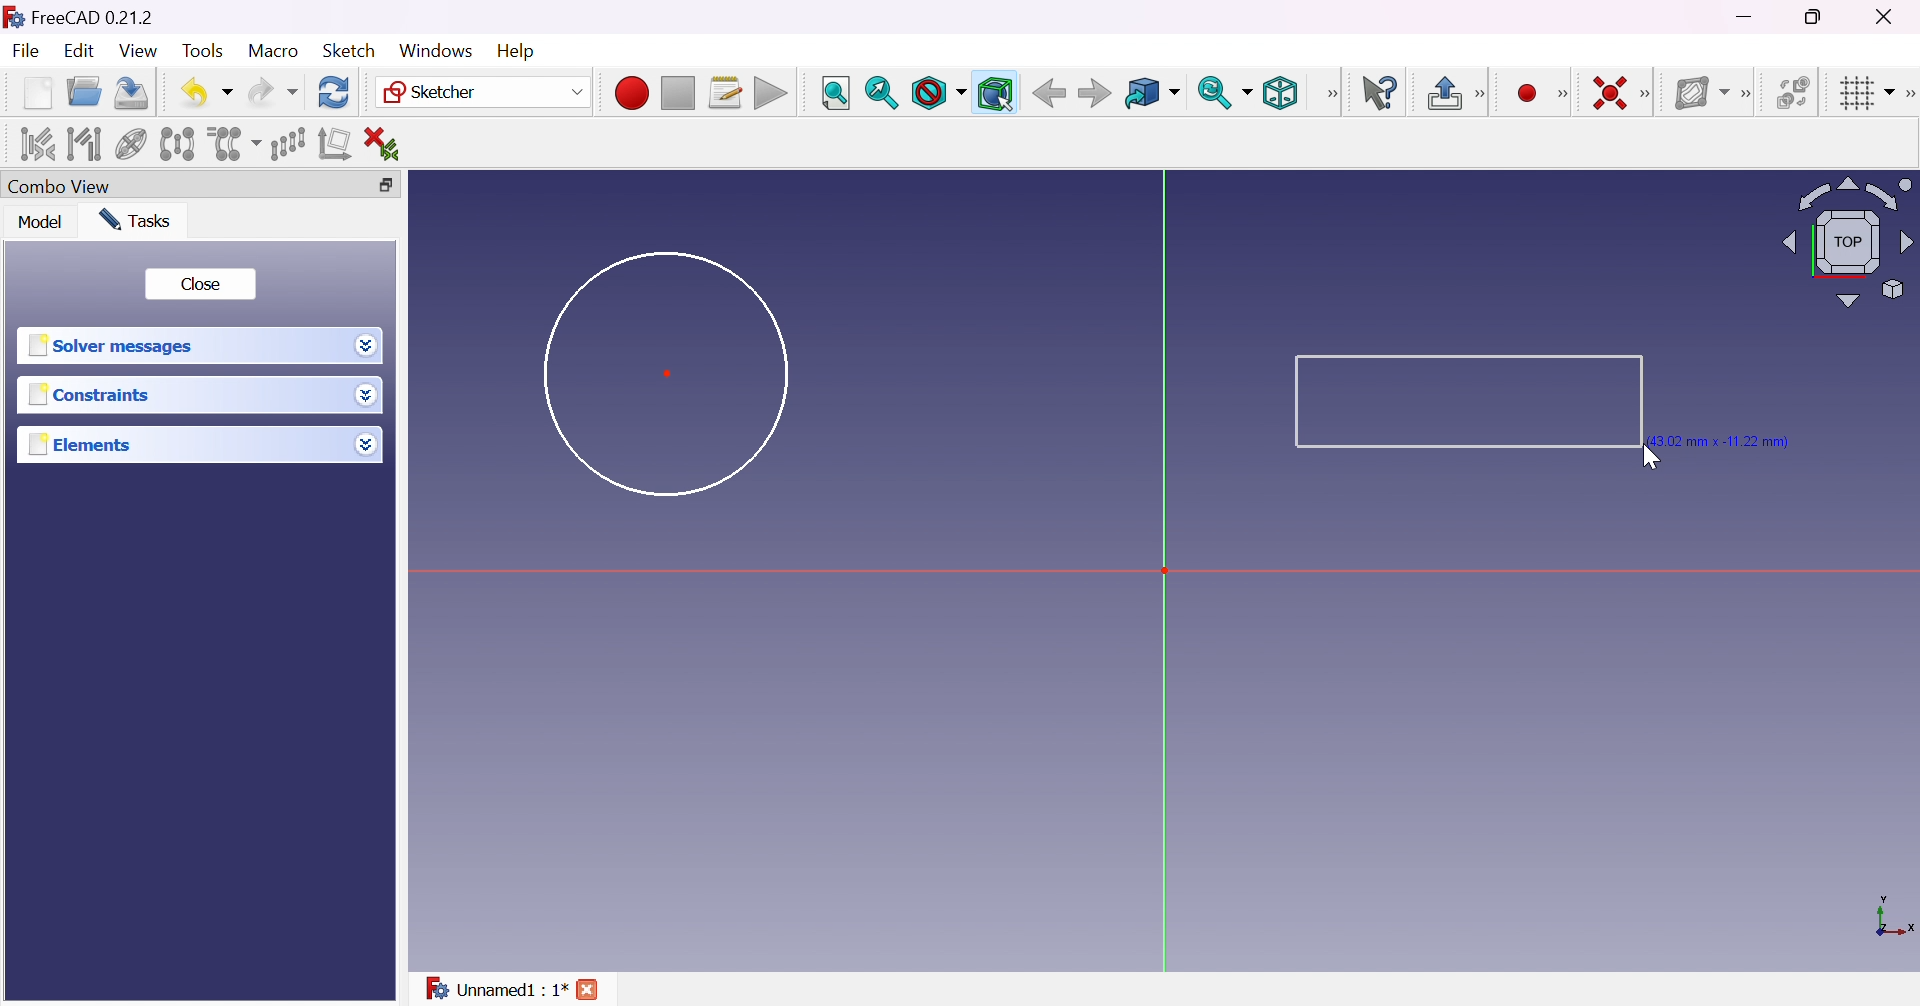  I want to click on Model, so click(39, 222).